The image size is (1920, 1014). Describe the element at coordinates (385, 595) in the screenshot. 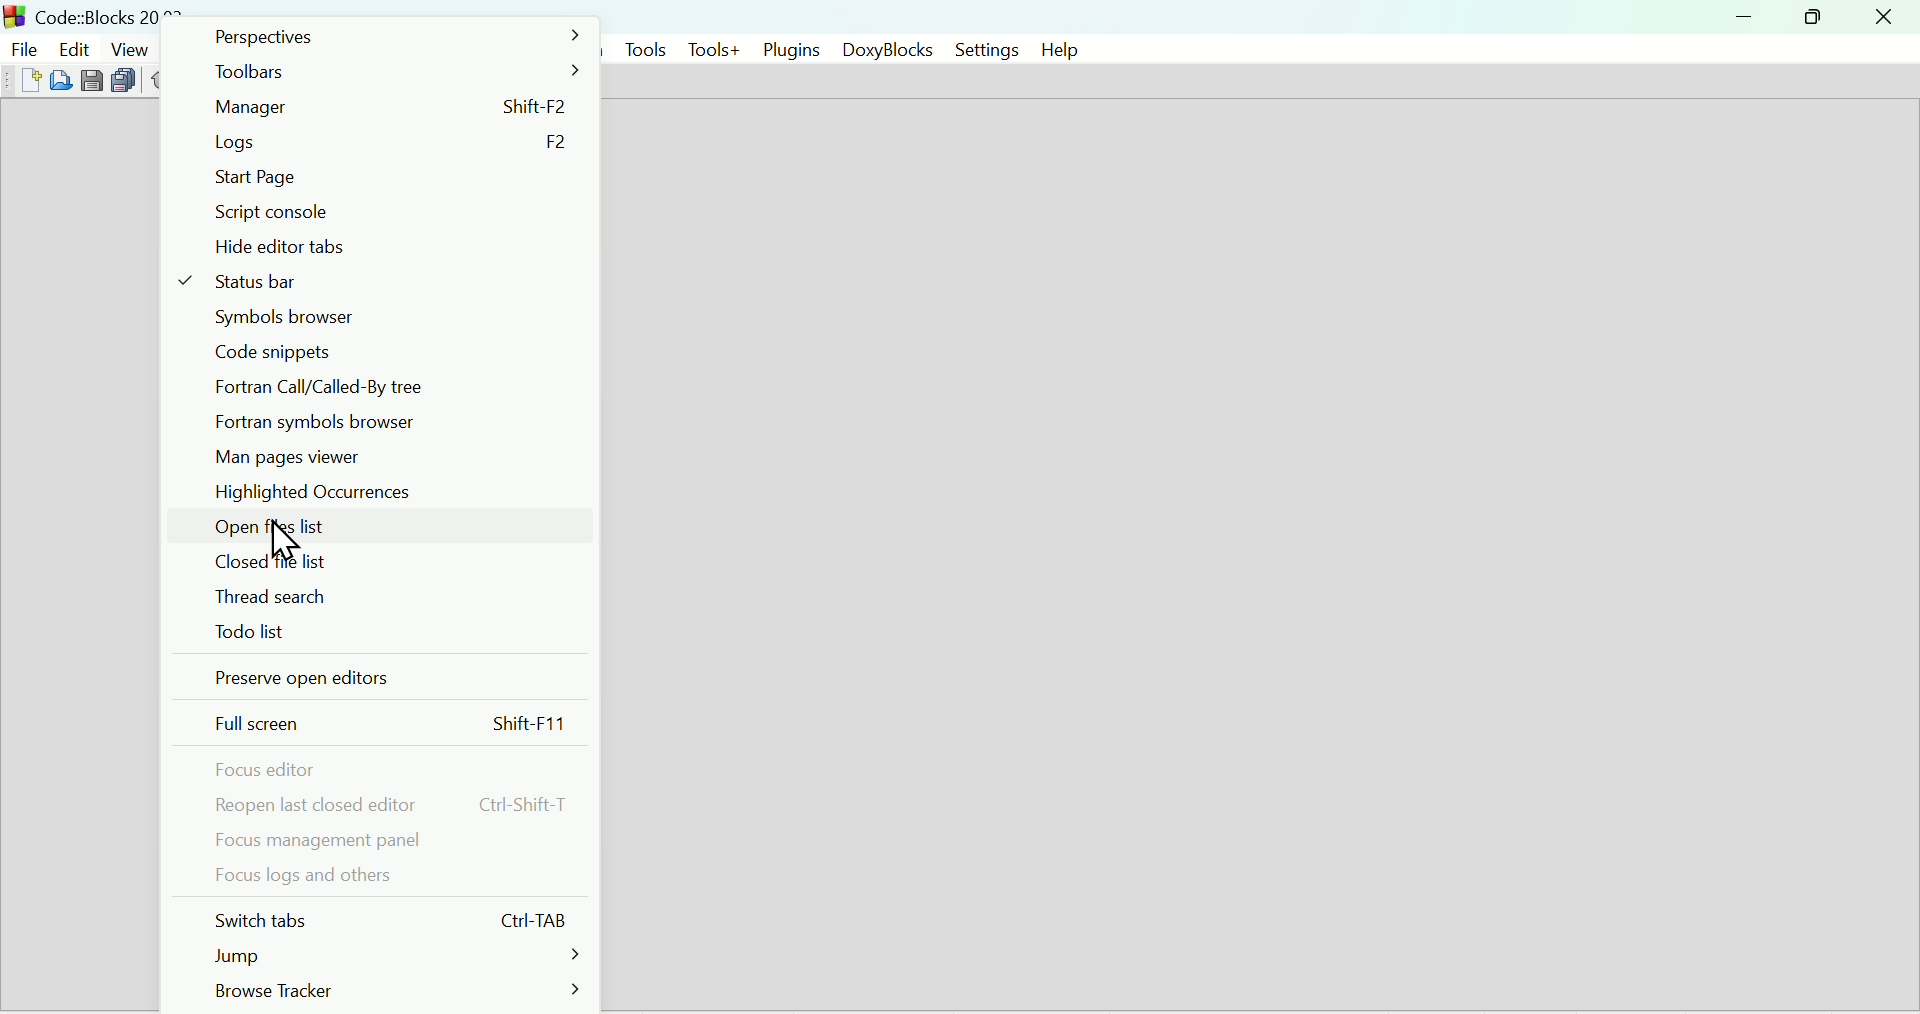

I see `Thread search` at that location.